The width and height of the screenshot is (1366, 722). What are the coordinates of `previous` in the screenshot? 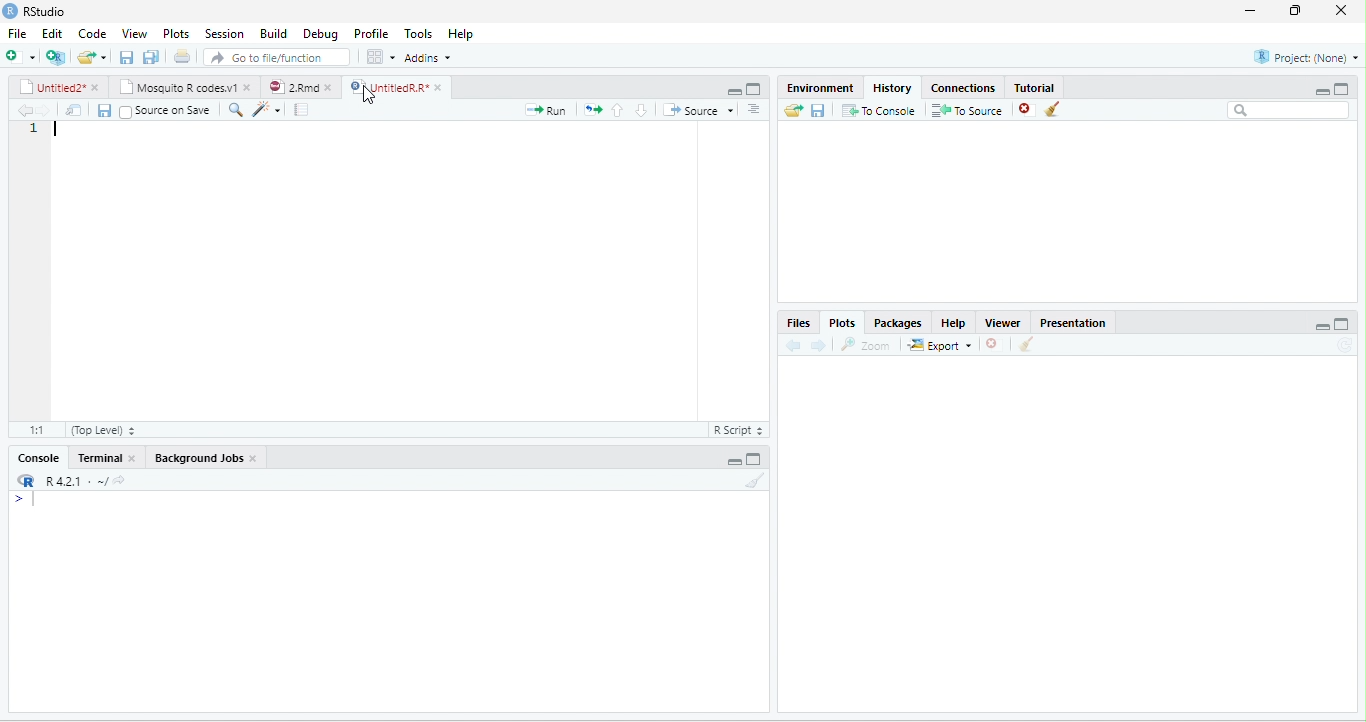 It's located at (797, 345).